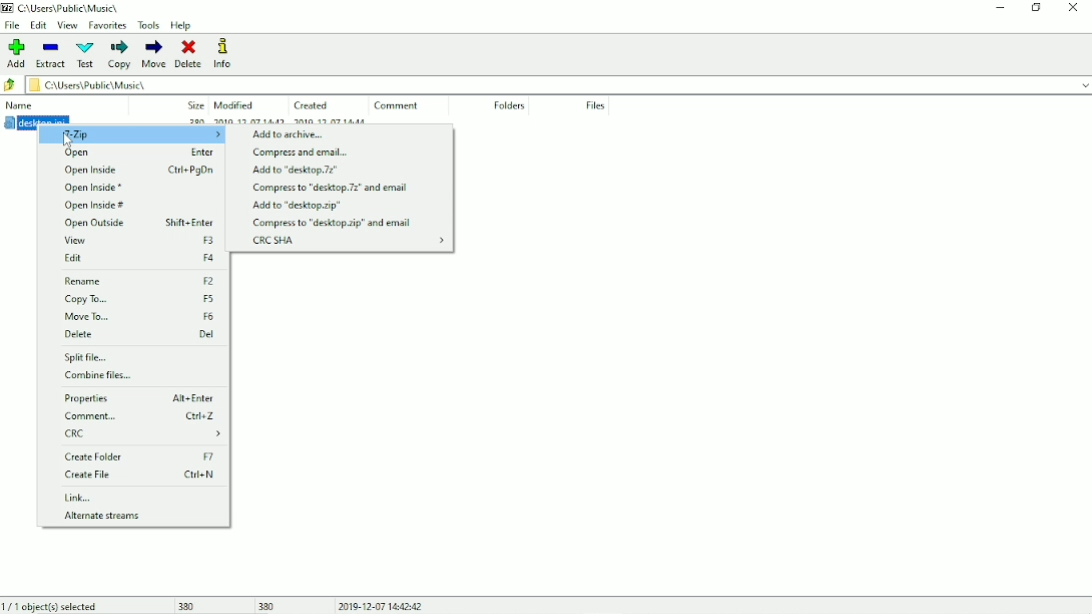 The height and width of the screenshot is (614, 1092). What do you see at coordinates (183, 26) in the screenshot?
I see `Help` at bounding box center [183, 26].